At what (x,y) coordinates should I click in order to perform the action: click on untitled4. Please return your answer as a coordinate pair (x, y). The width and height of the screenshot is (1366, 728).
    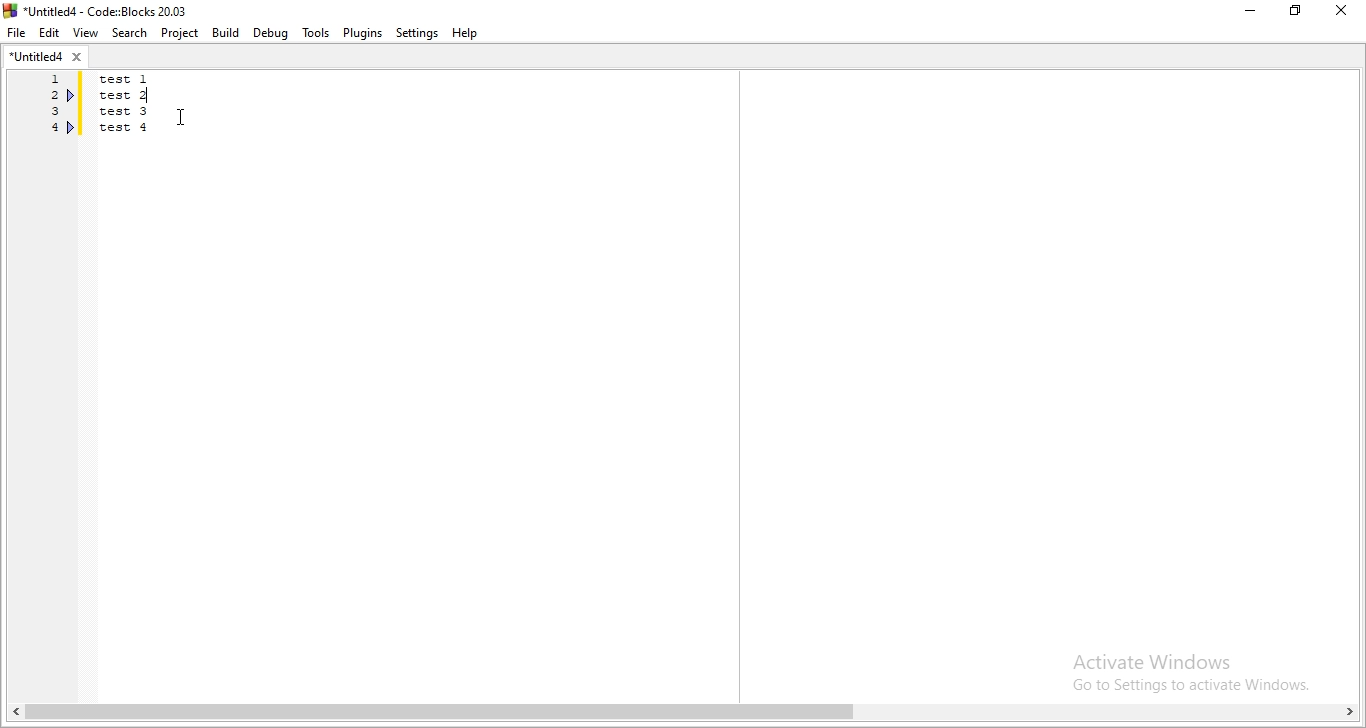
    Looking at the image, I should click on (48, 59).